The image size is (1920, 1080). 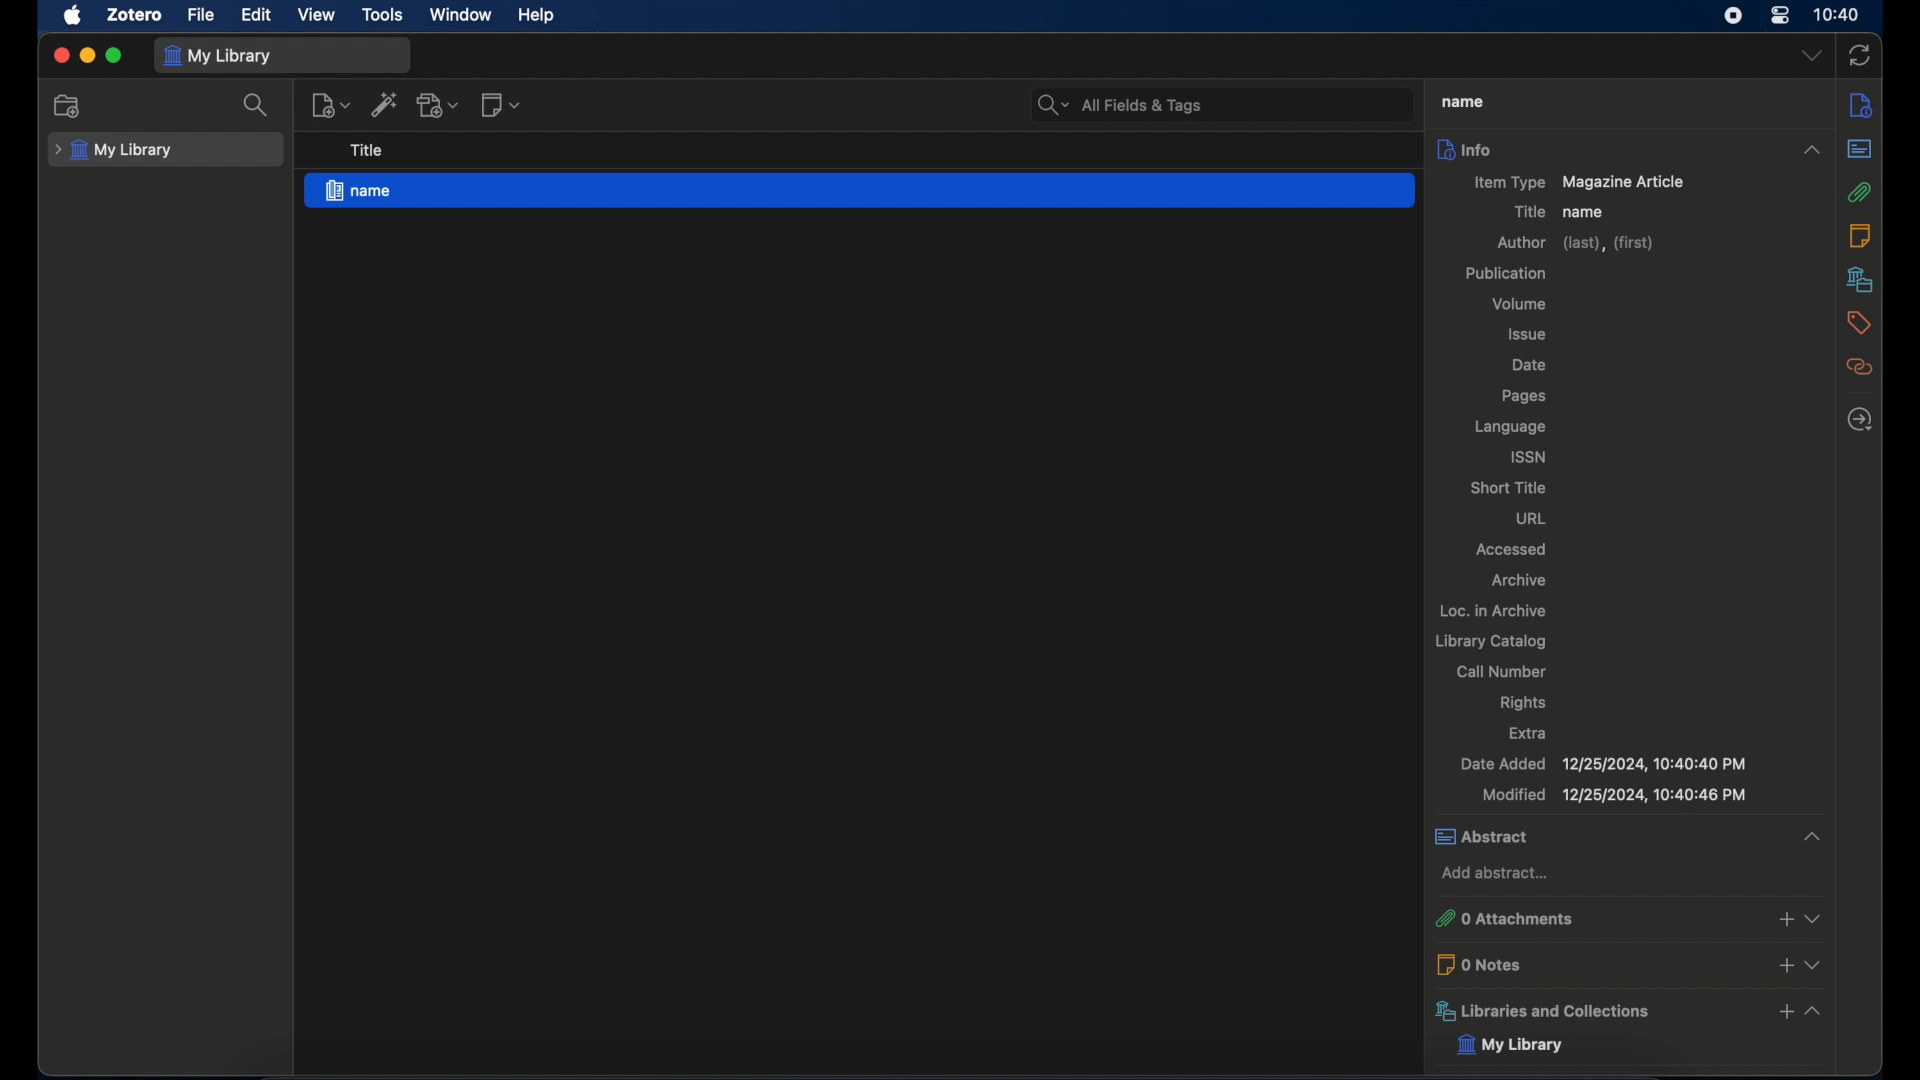 What do you see at coordinates (372, 190) in the screenshot?
I see `magazine article - name` at bounding box center [372, 190].